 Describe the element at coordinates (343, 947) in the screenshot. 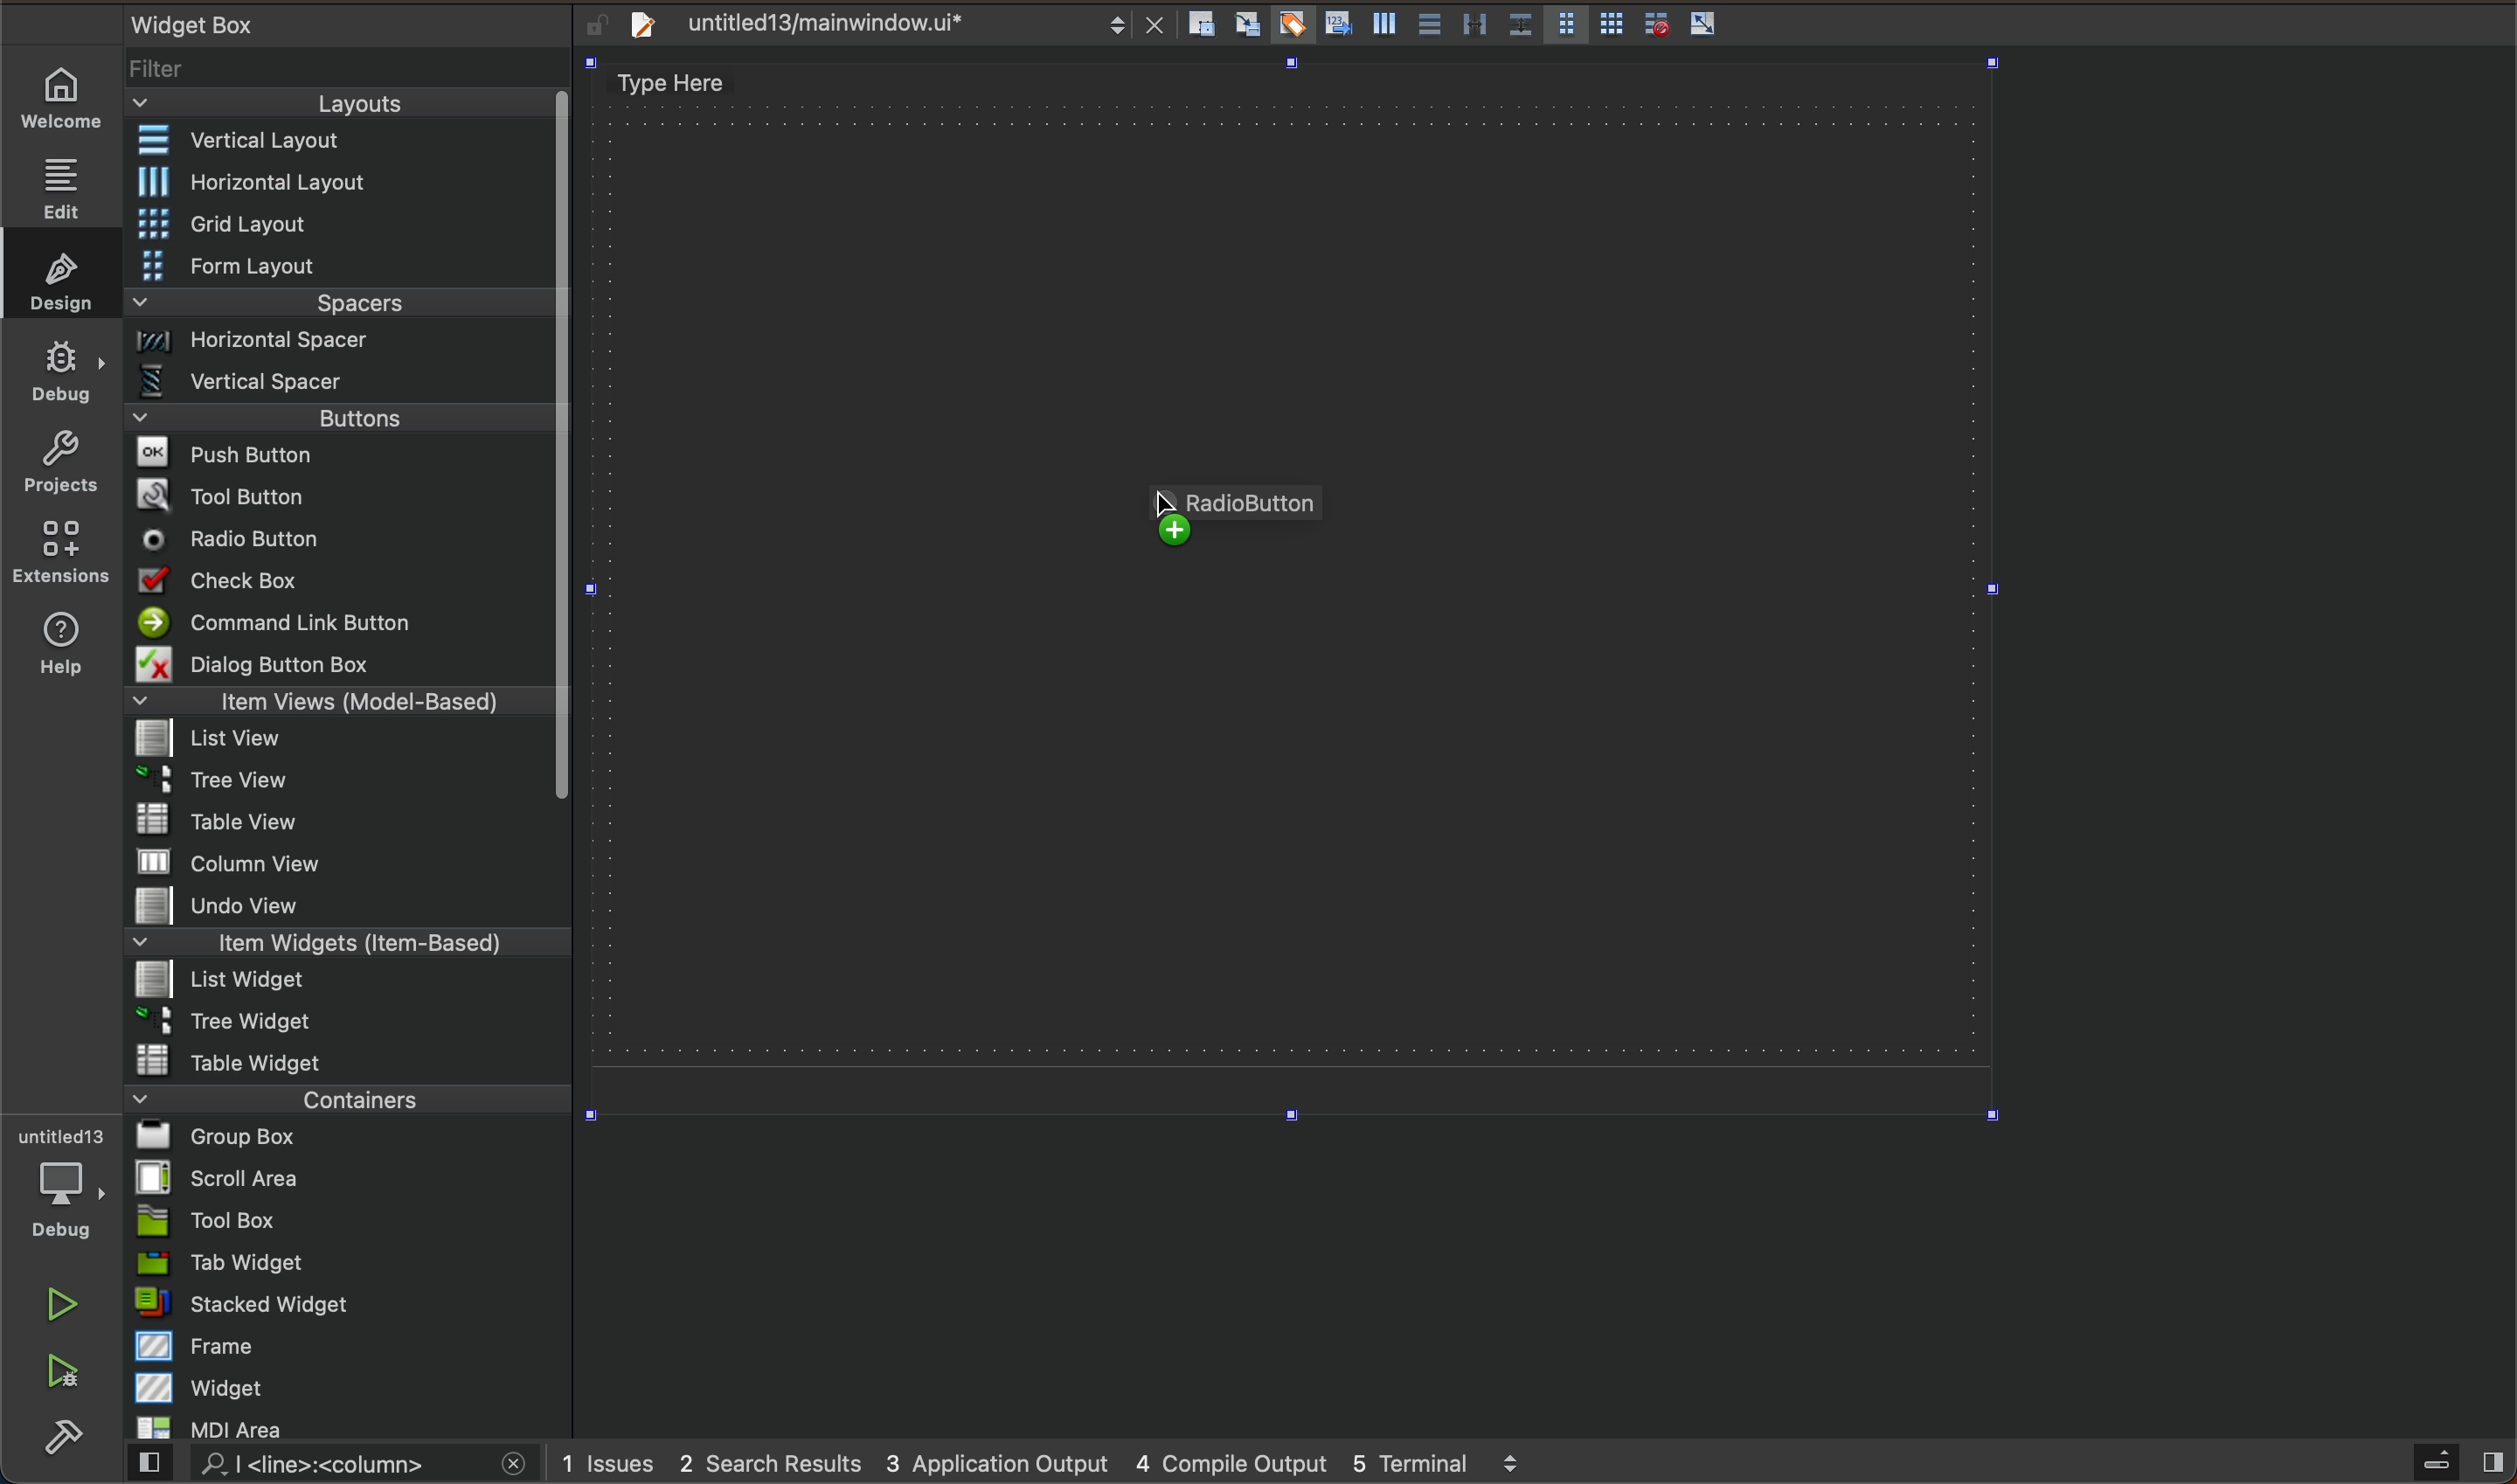

I see `item widget` at that location.